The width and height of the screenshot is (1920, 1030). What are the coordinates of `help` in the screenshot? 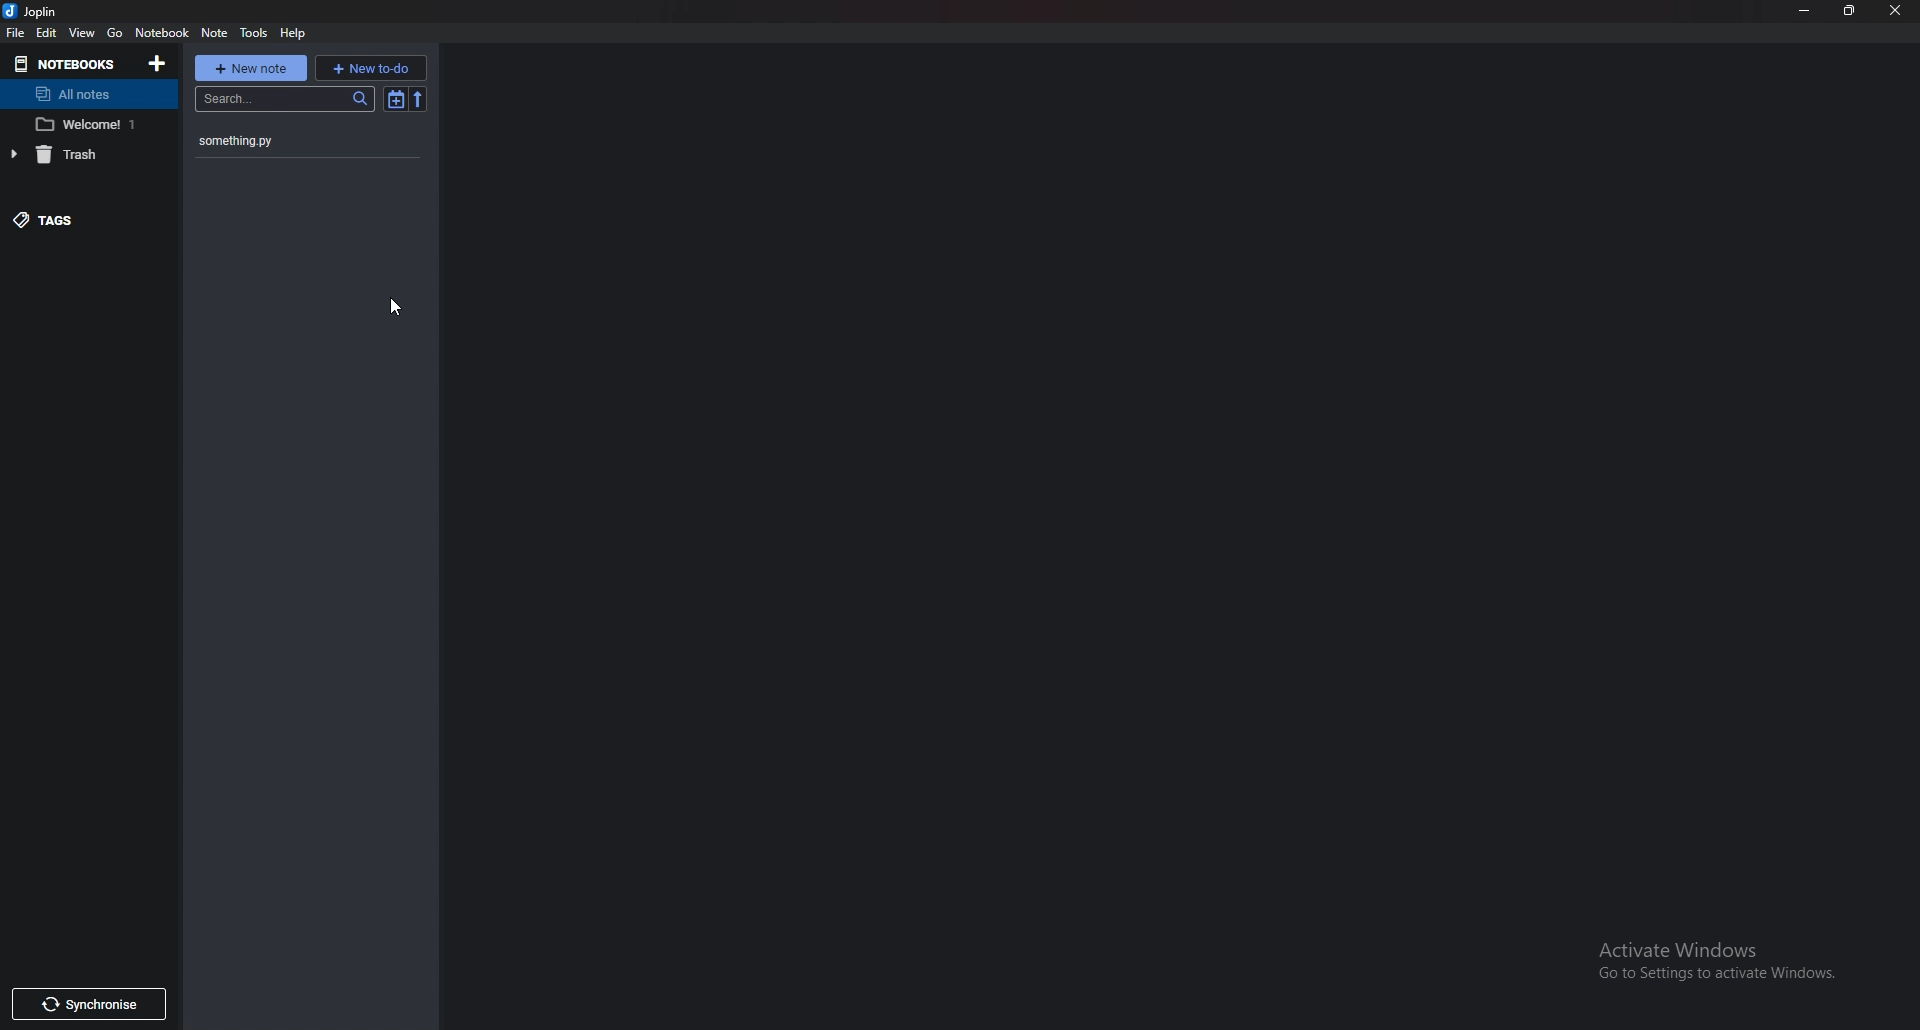 It's located at (296, 33).